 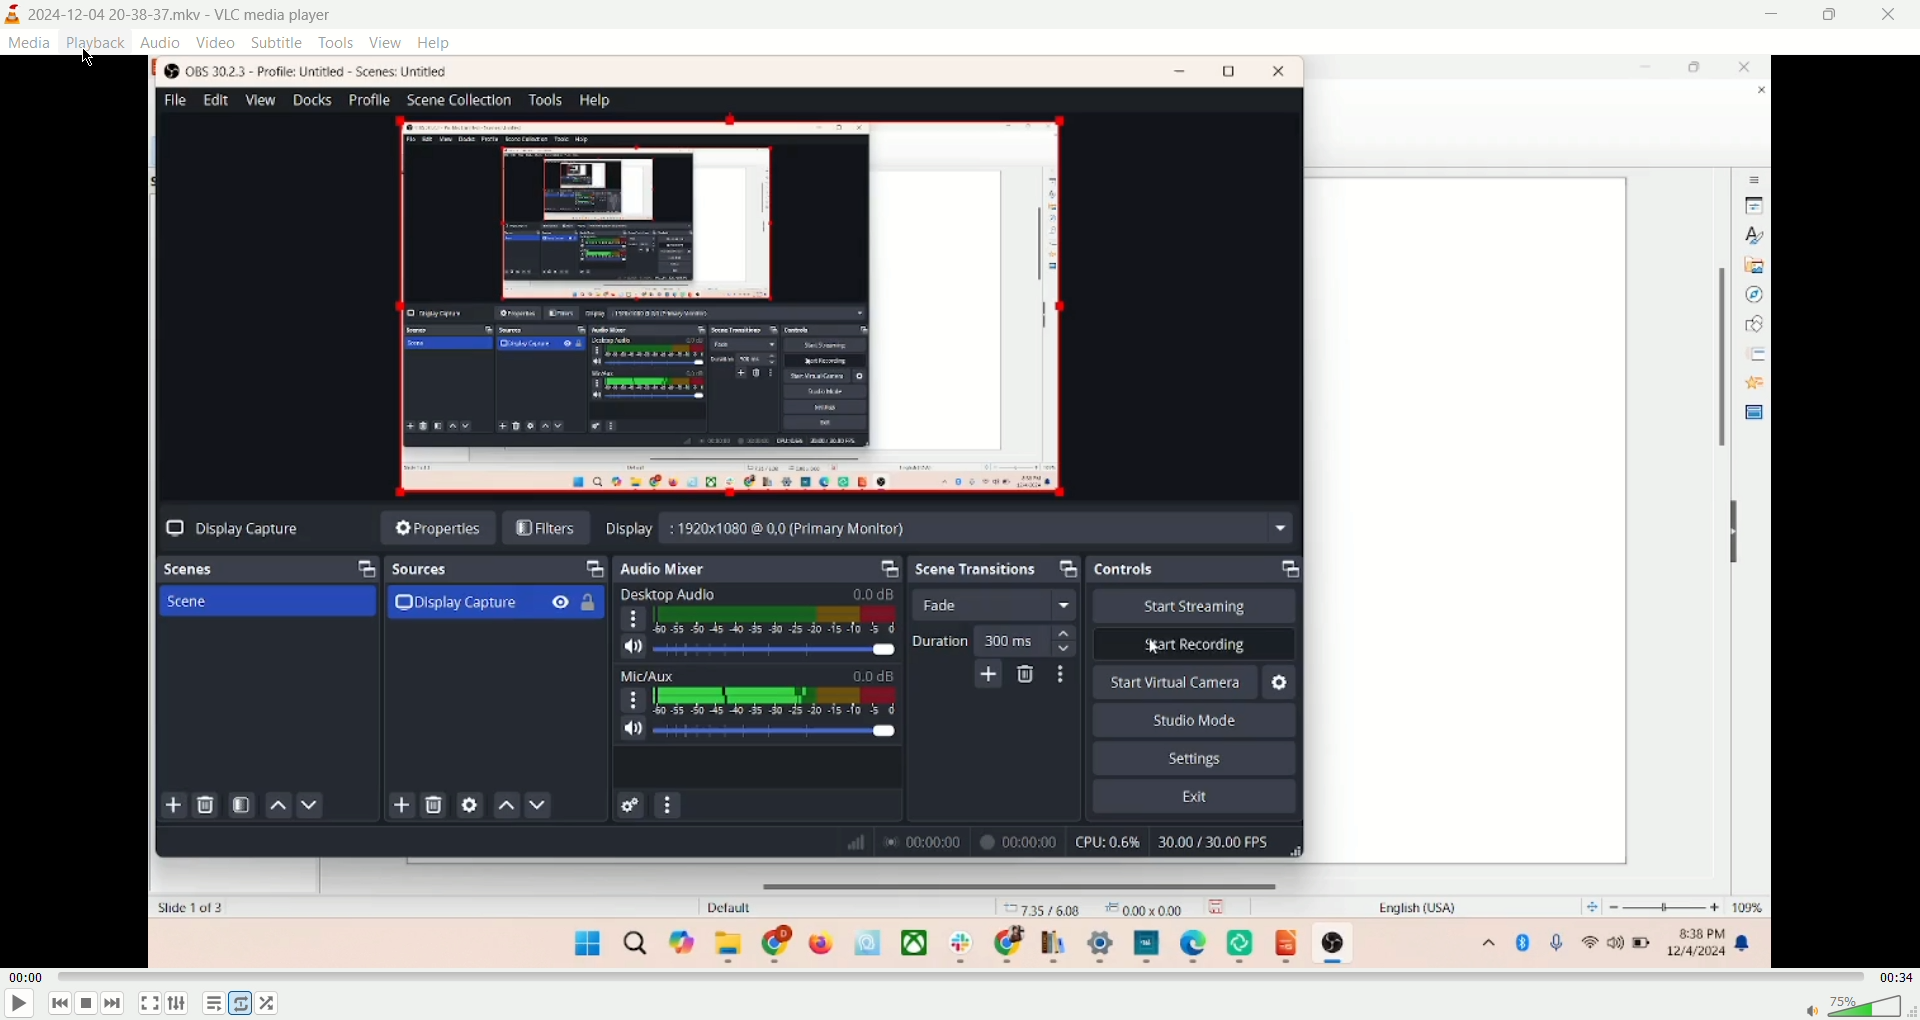 I want to click on audio, so click(x=160, y=41).